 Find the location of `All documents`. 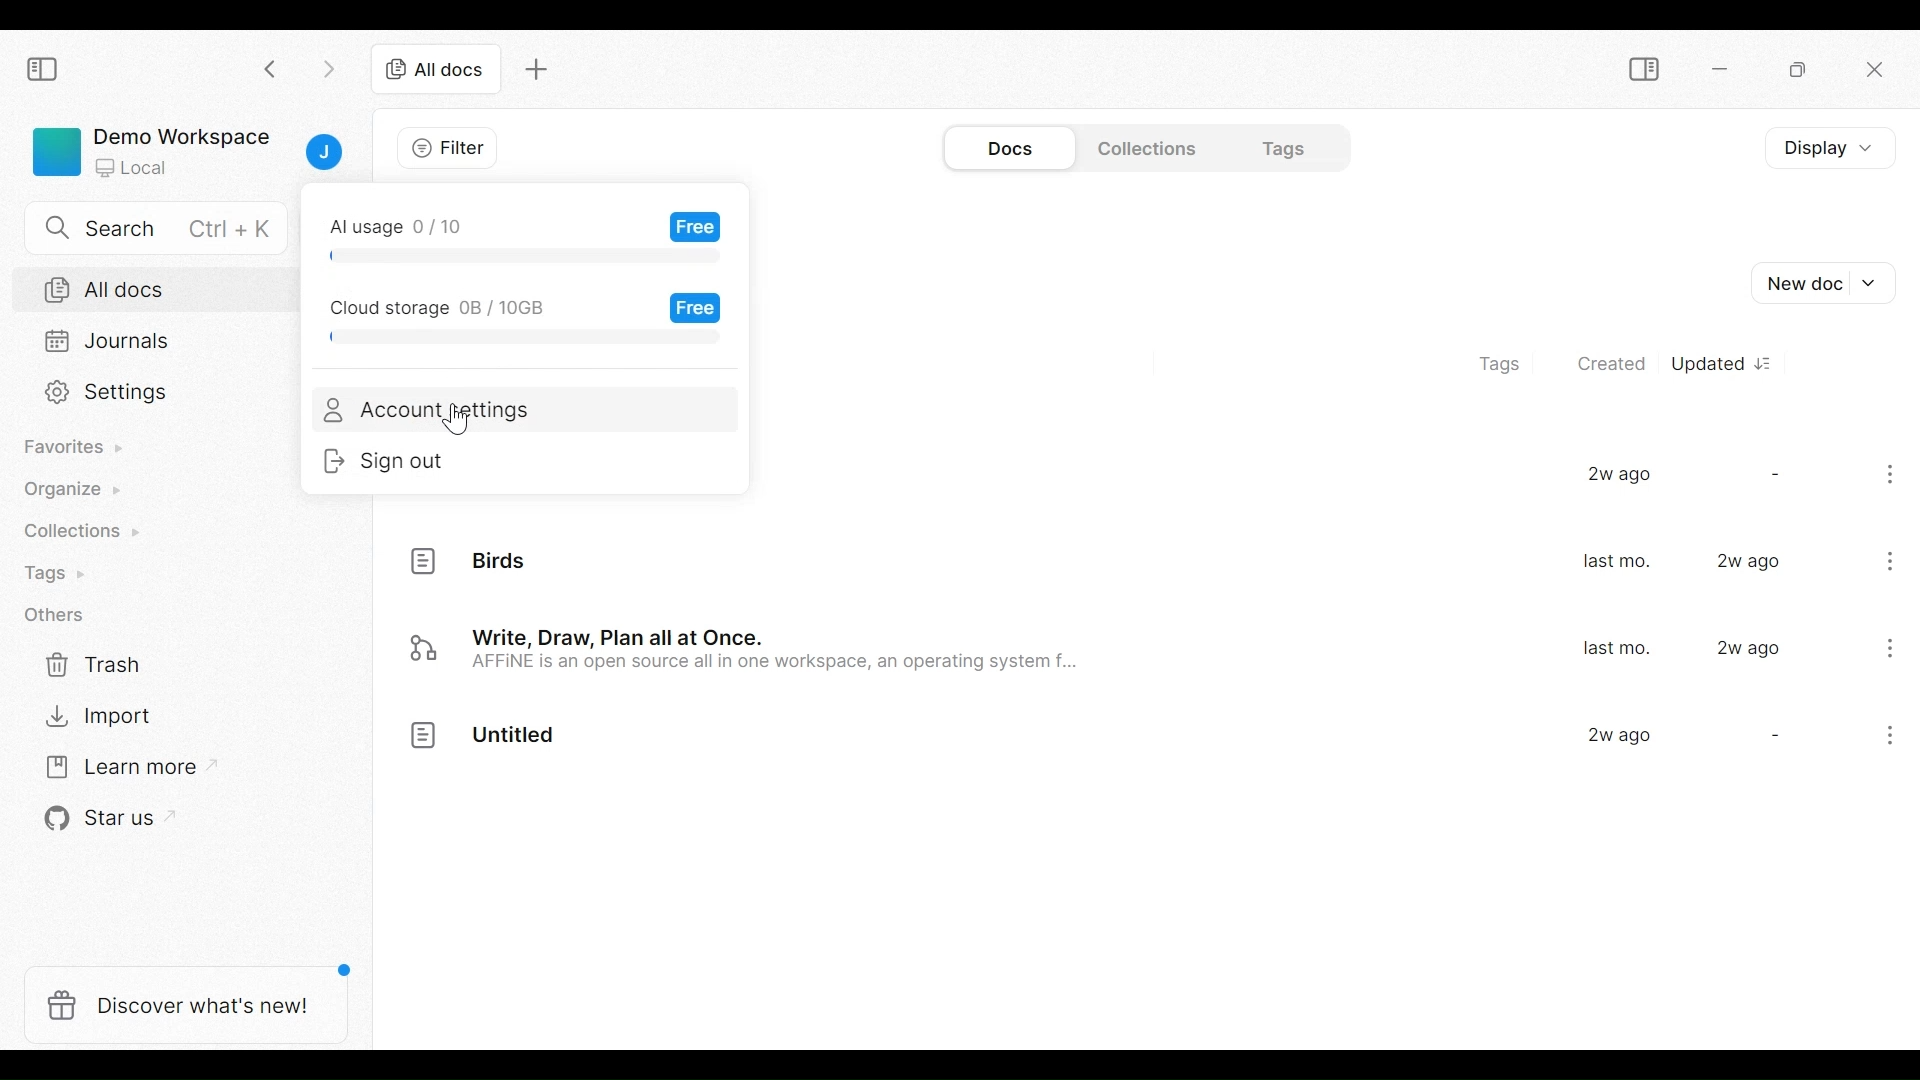

All documents is located at coordinates (436, 71).